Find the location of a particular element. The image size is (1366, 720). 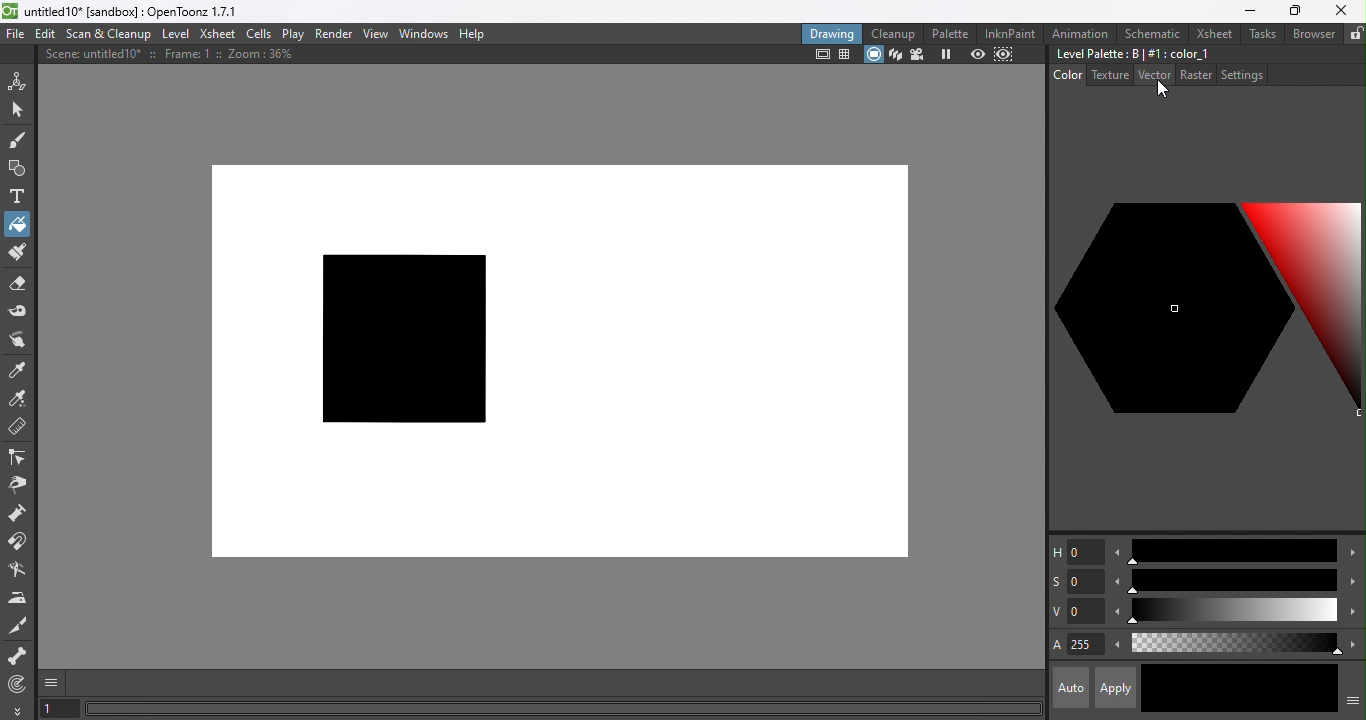

Animation is located at coordinates (1081, 32).